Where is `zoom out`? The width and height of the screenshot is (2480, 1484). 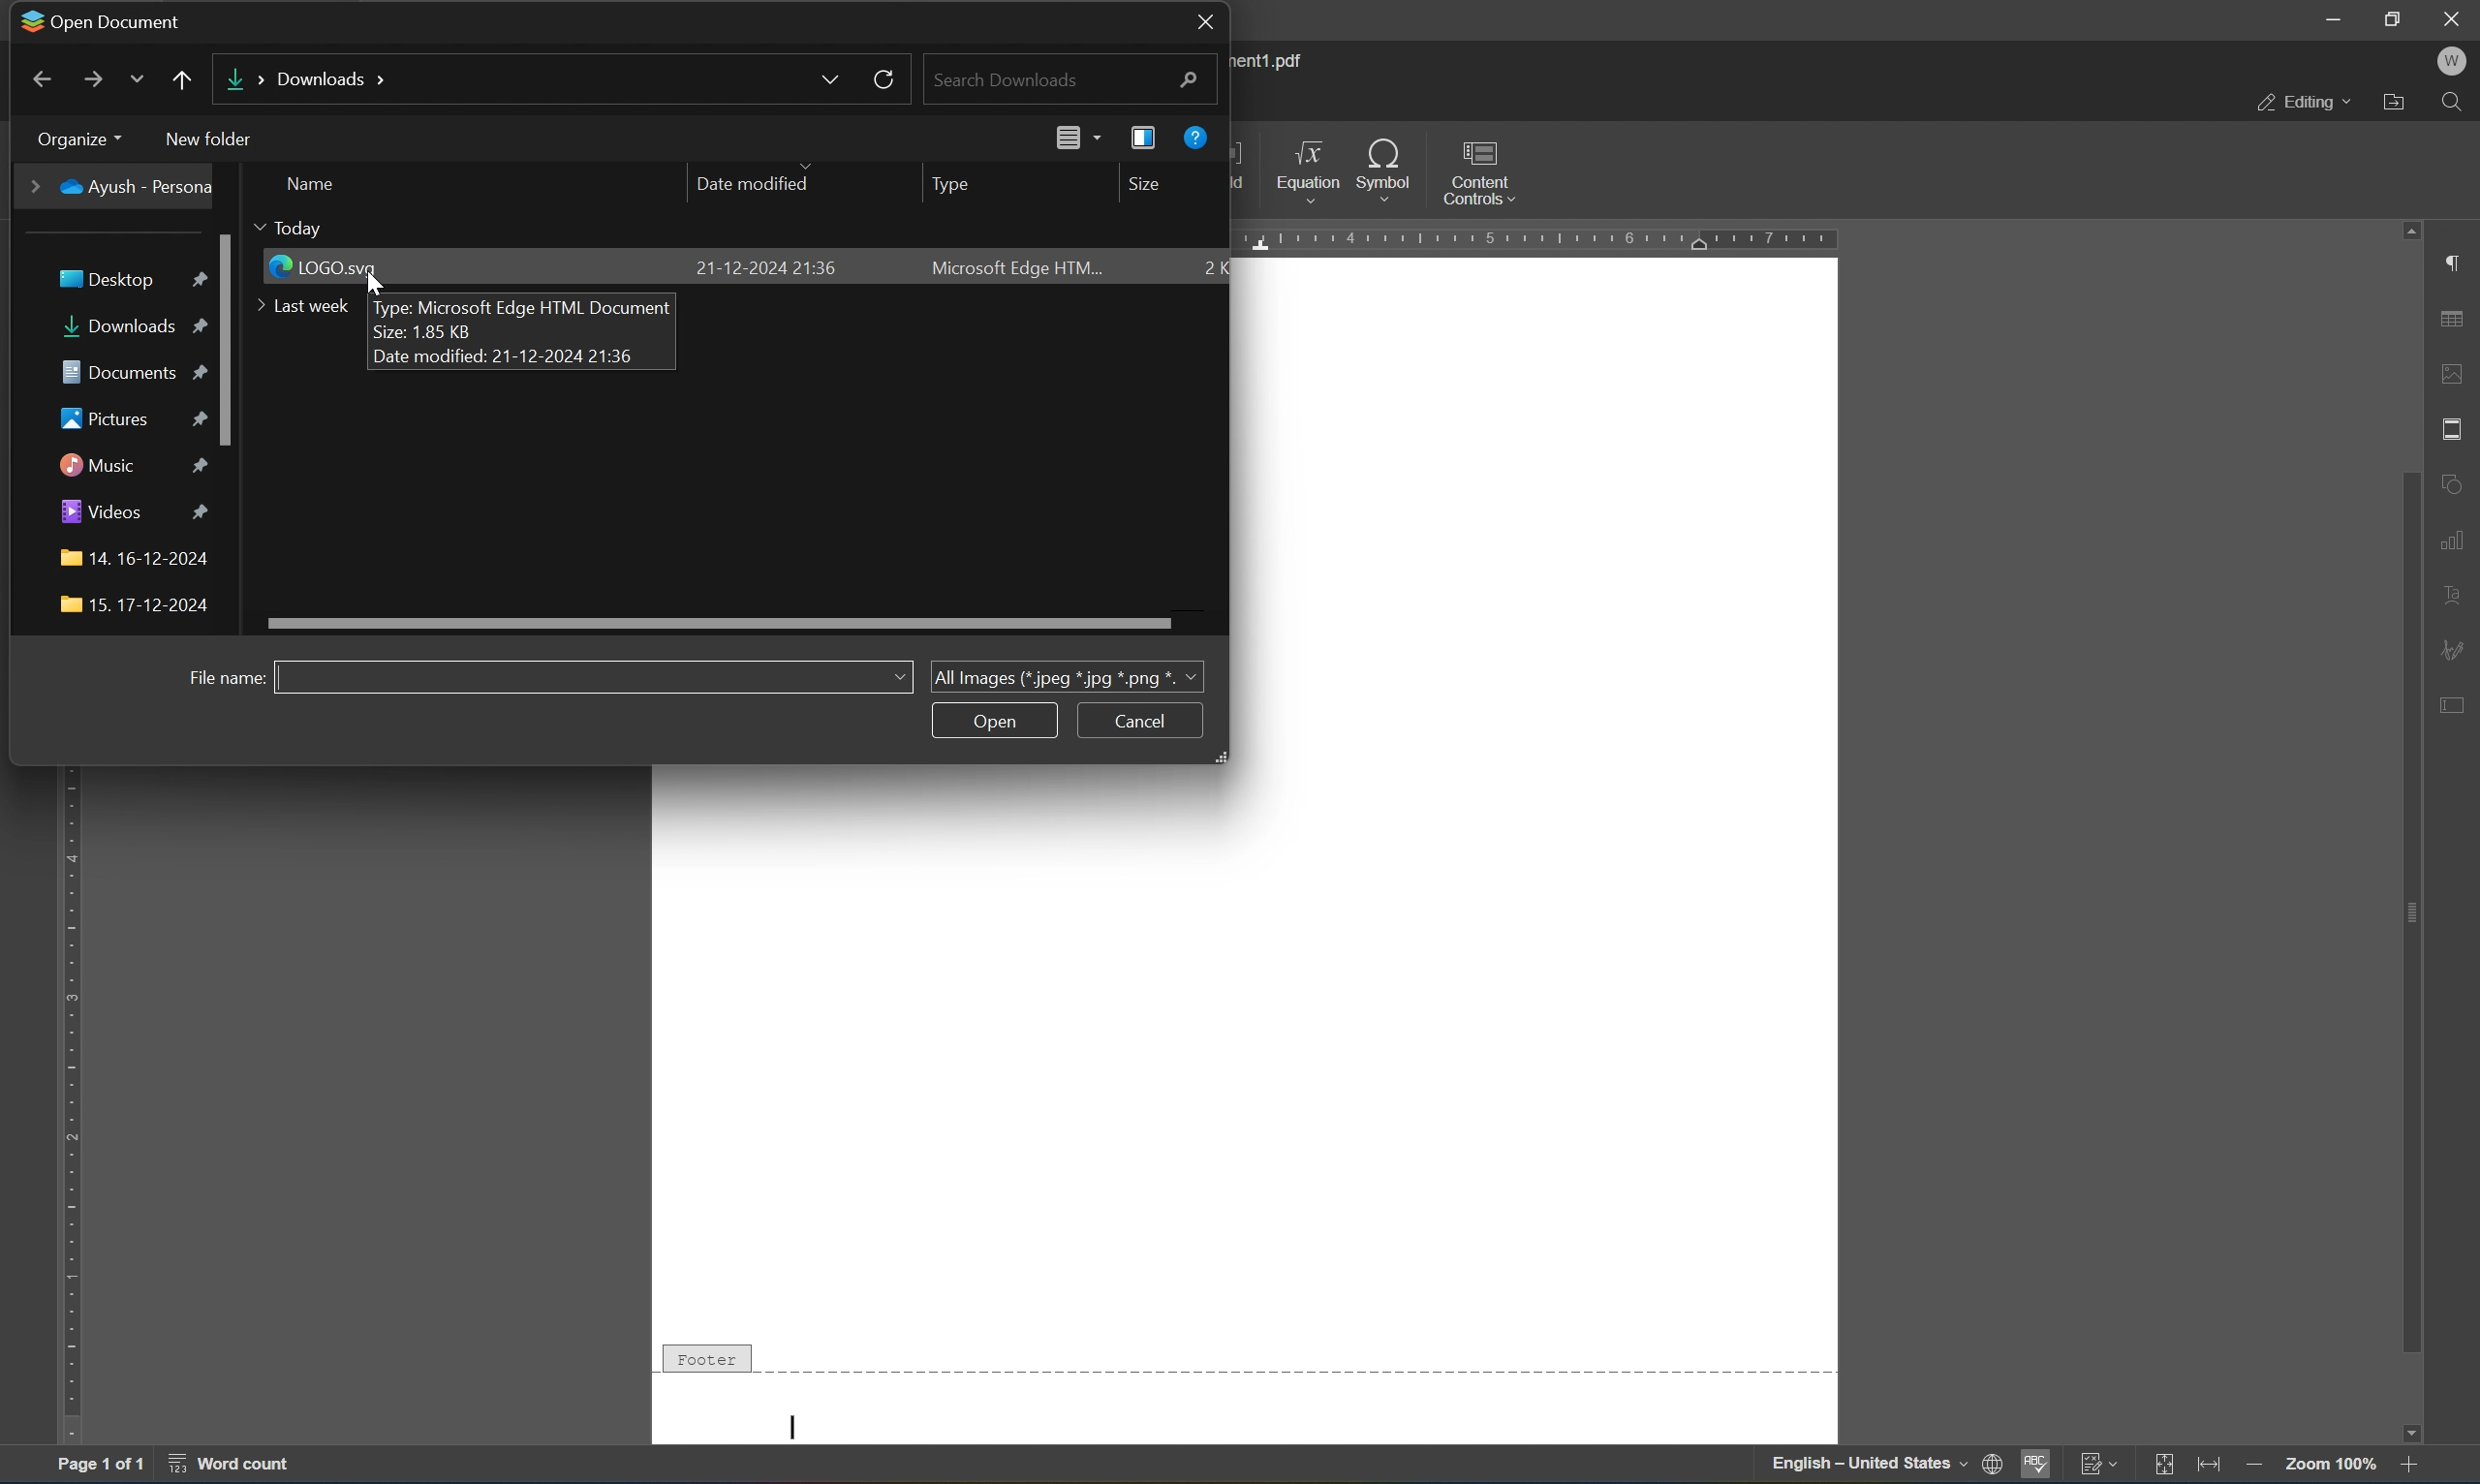 zoom out is located at coordinates (2252, 1464).